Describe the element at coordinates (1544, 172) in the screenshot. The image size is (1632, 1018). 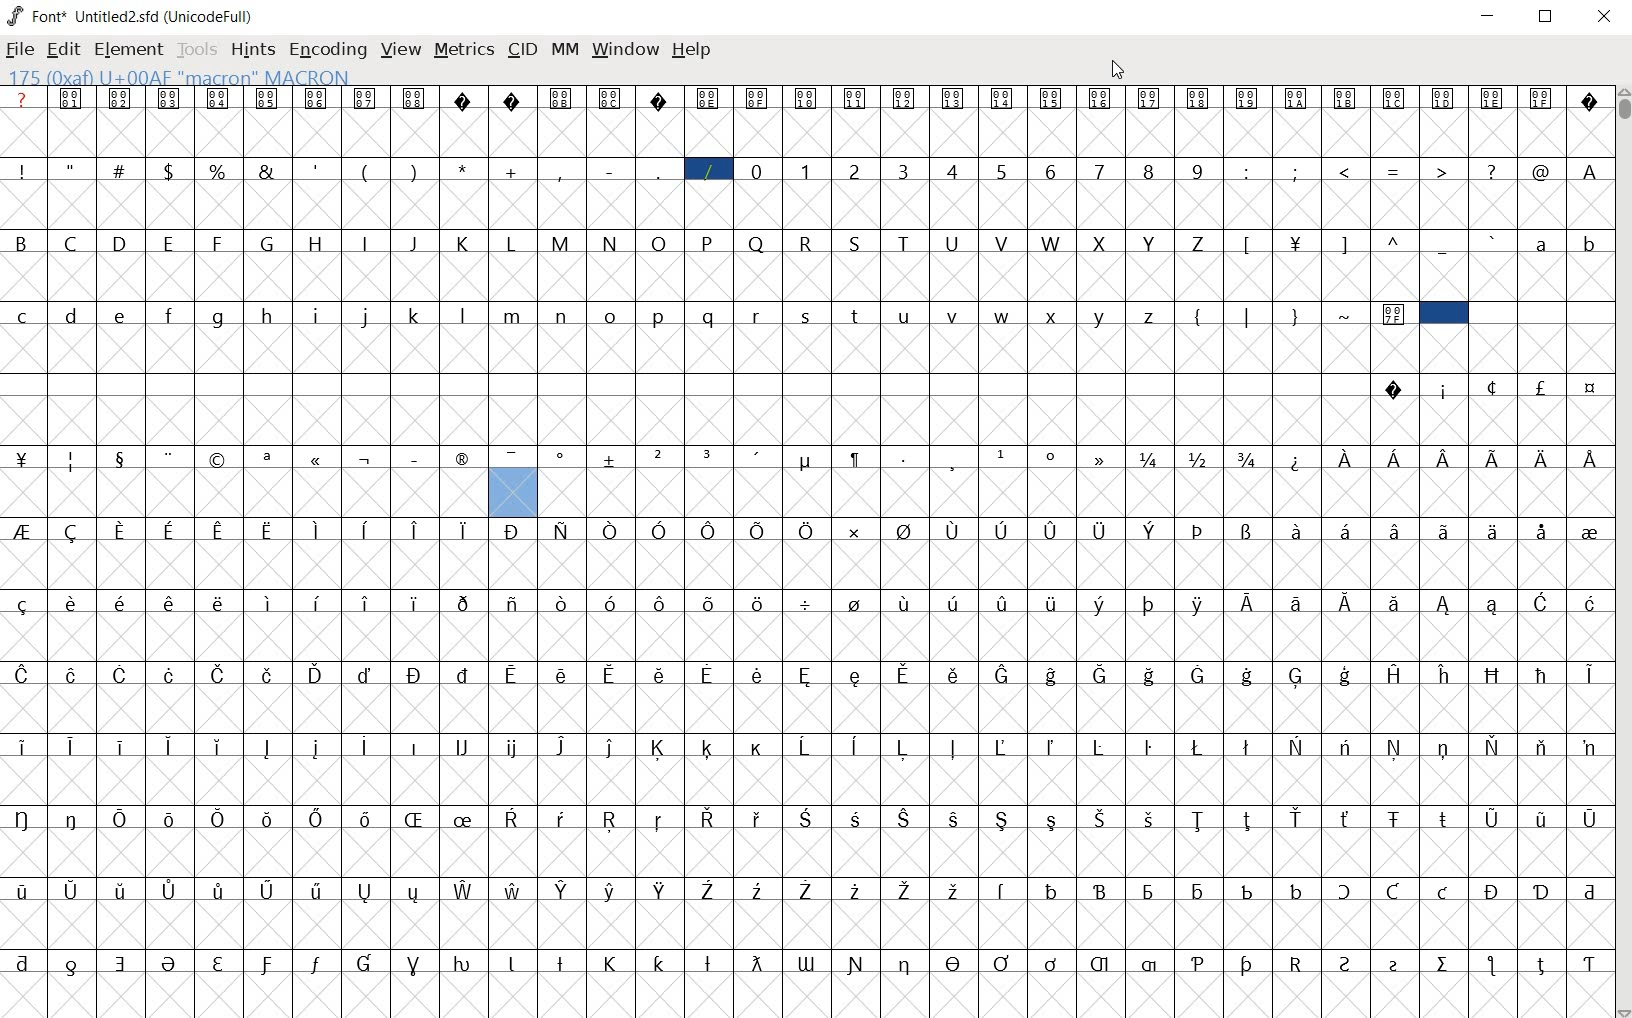
I see `@` at that location.